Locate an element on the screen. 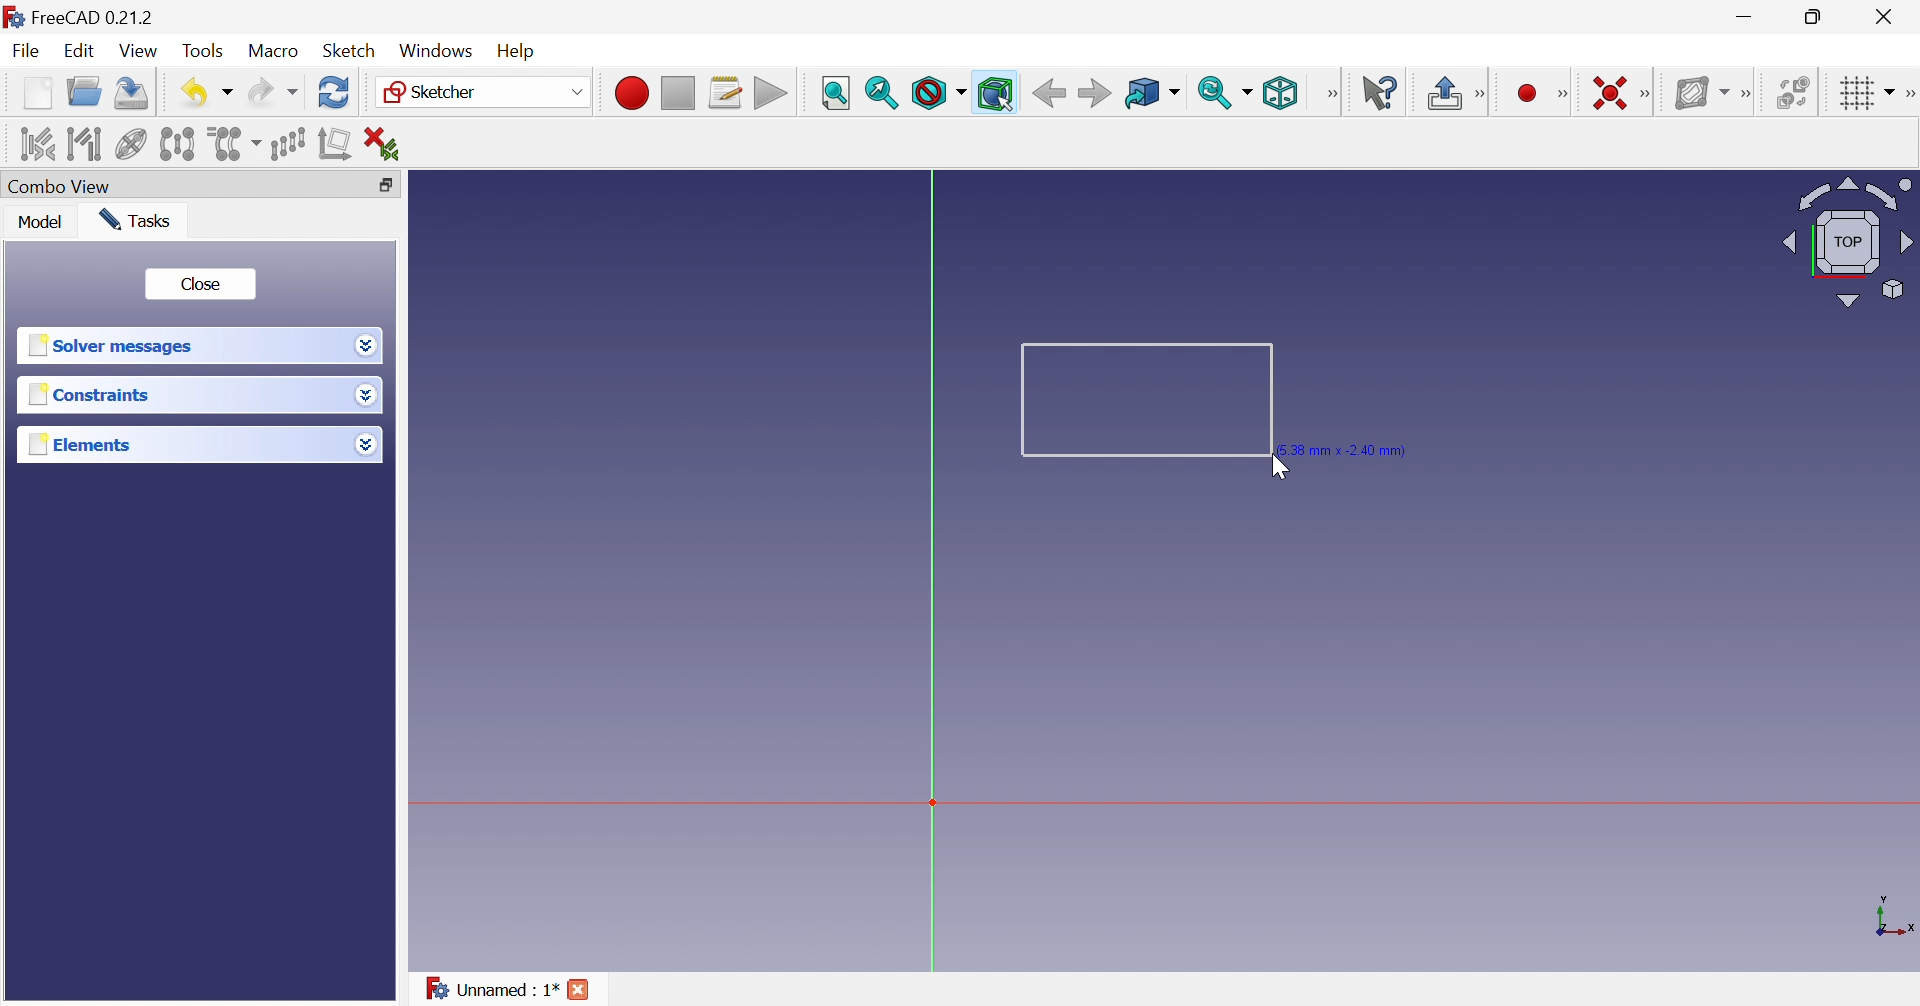  x, y axis is located at coordinates (1891, 915).